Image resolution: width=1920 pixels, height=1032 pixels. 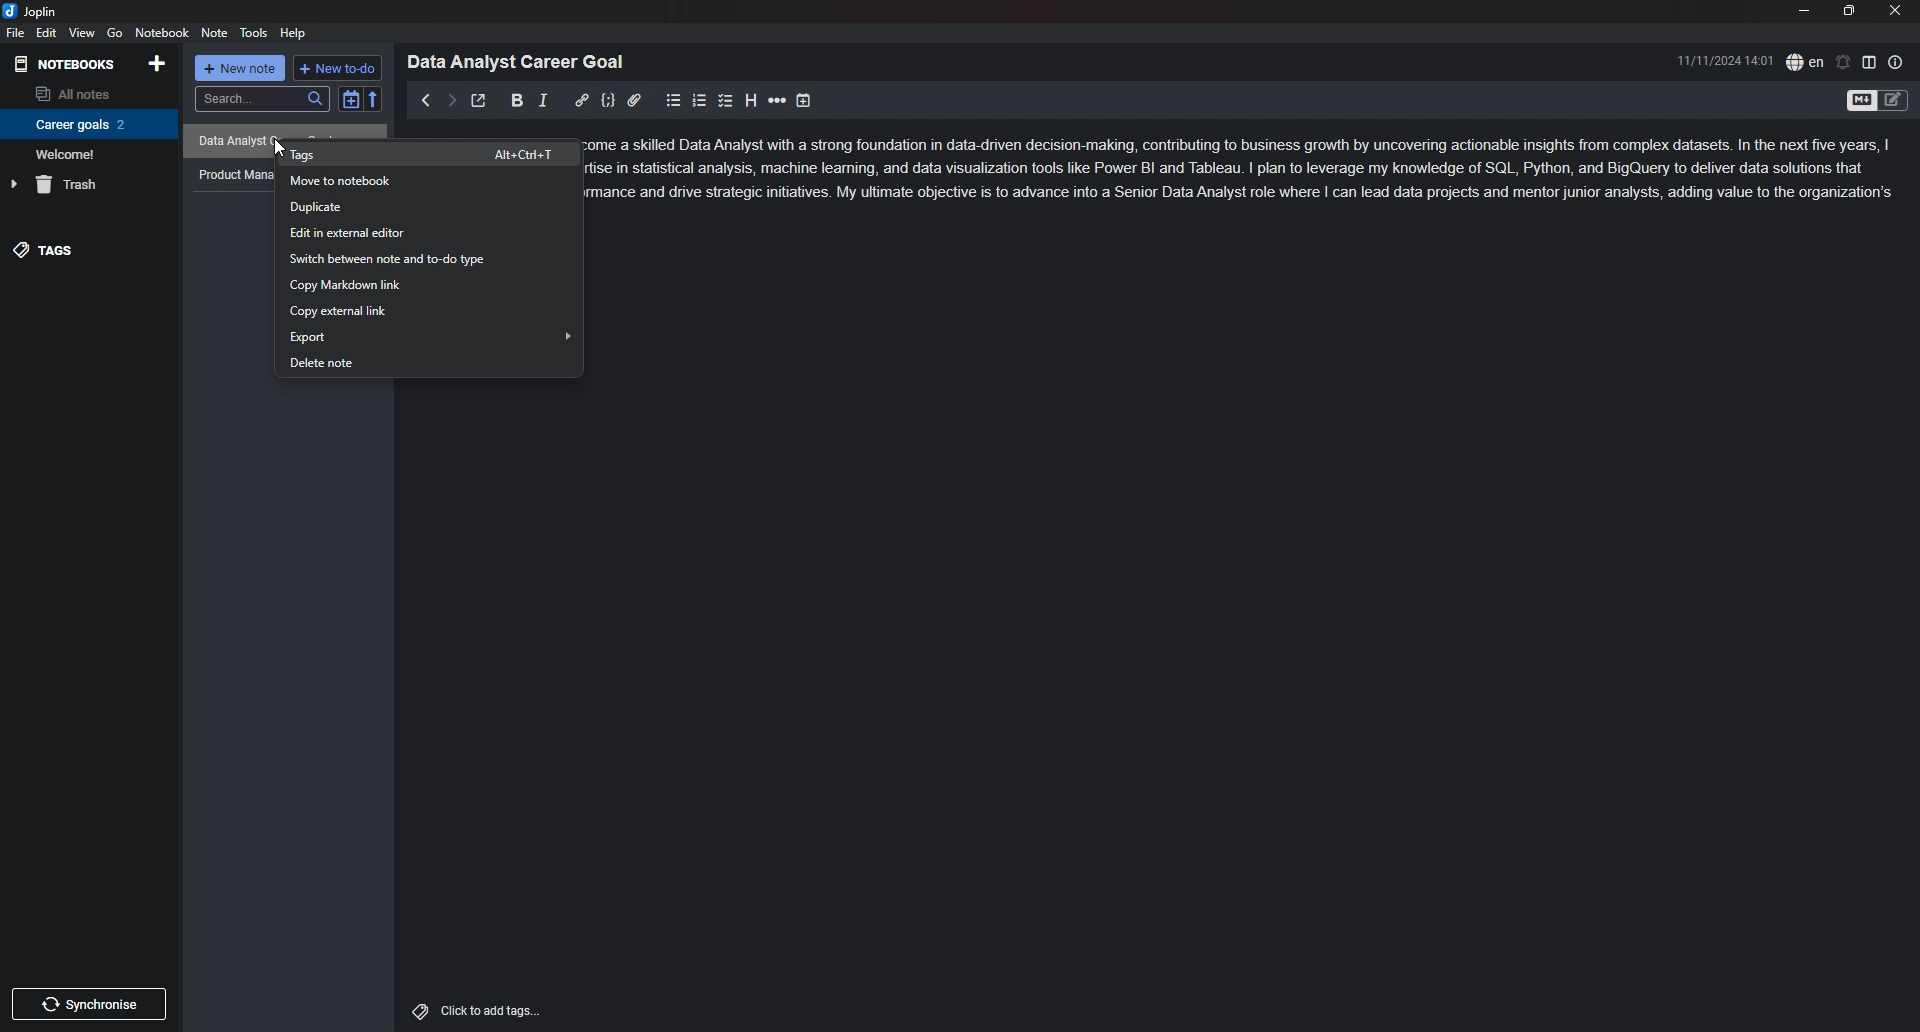 I want to click on file, so click(x=16, y=32).